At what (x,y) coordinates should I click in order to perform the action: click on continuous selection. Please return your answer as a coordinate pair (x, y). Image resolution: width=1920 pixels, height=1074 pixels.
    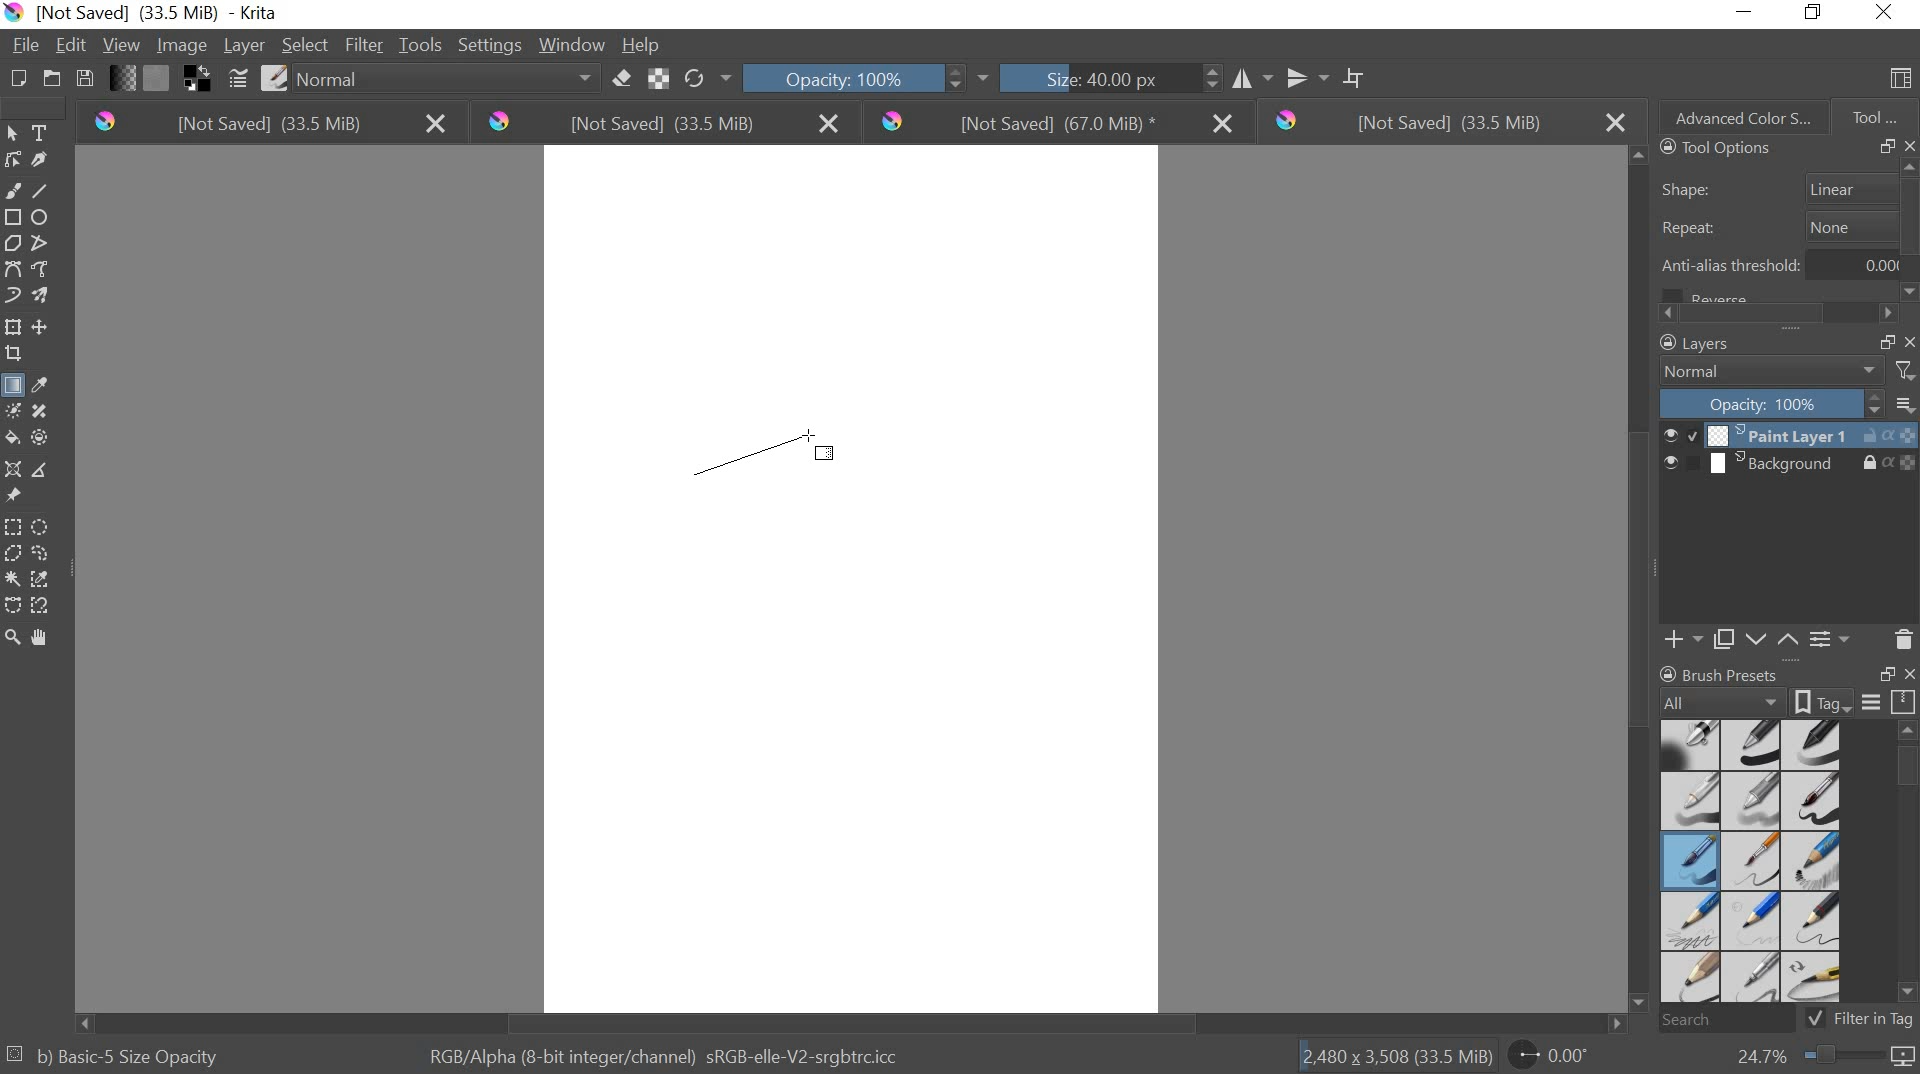
    Looking at the image, I should click on (12, 578).